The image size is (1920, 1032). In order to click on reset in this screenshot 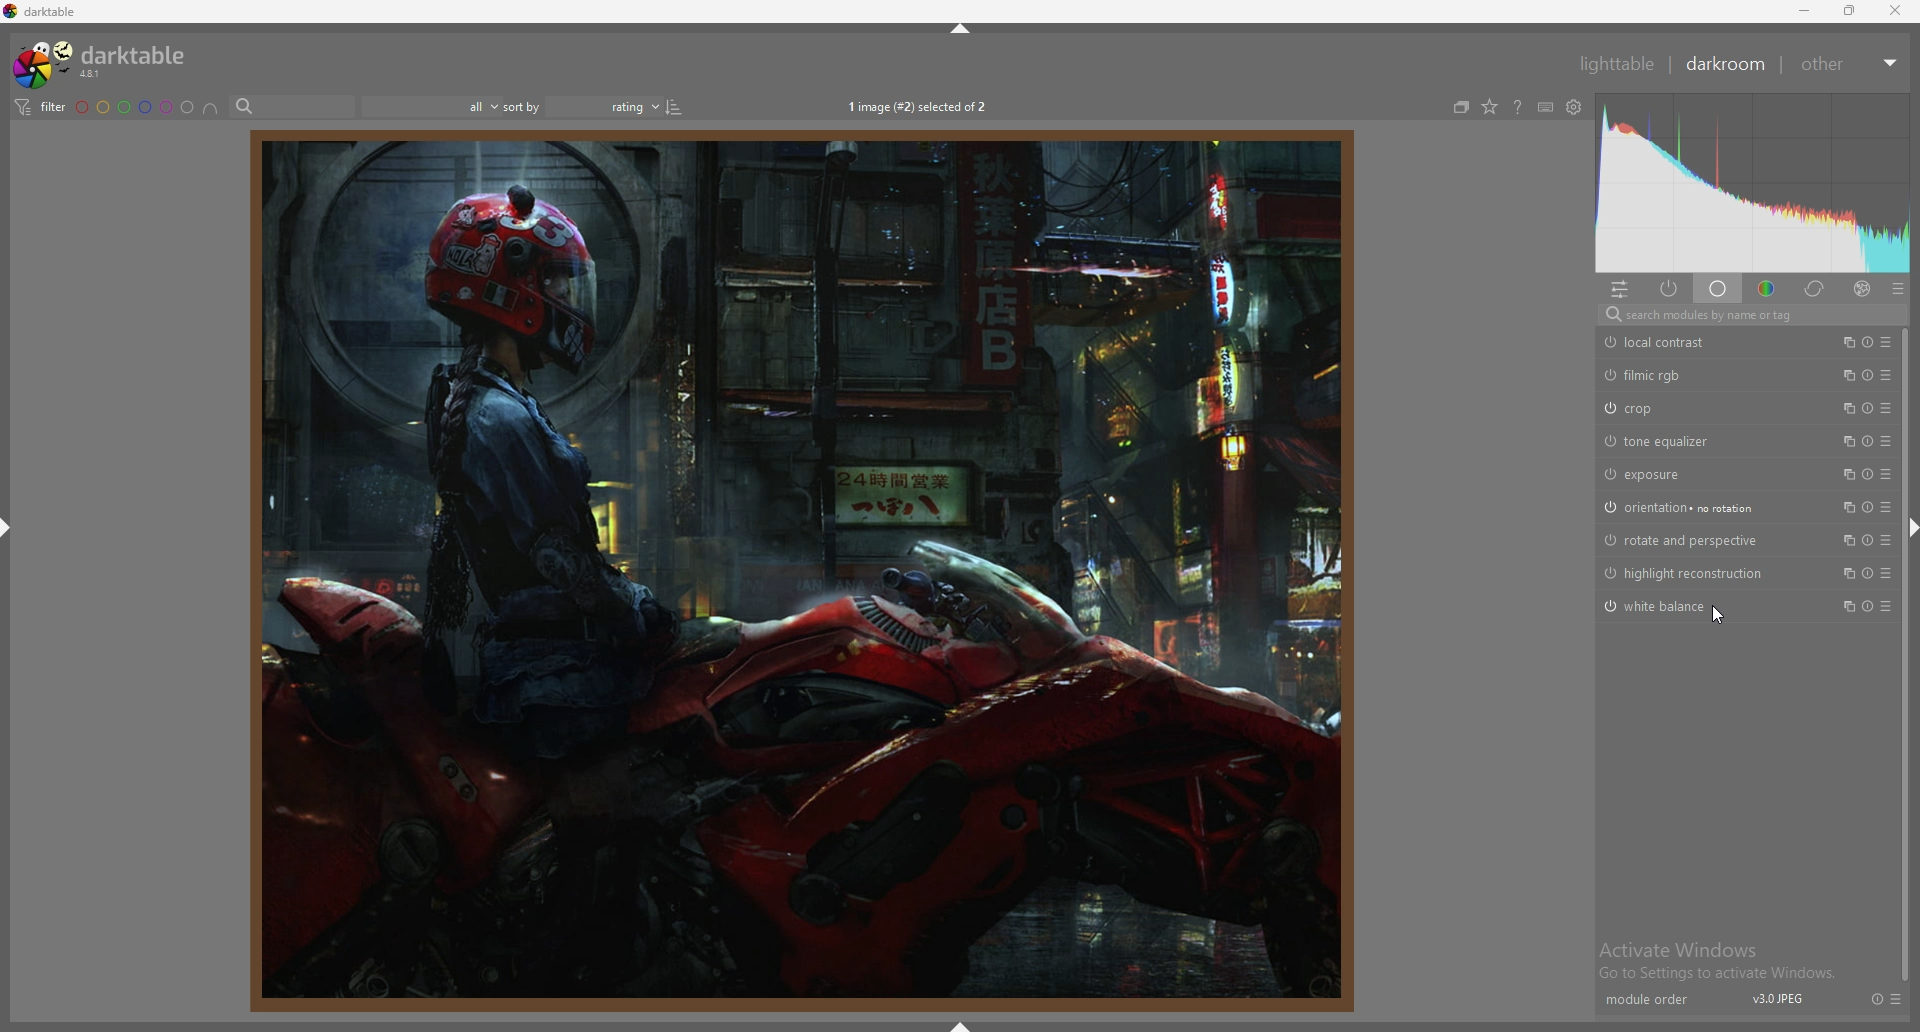, I will do `click(1870, 573)`.